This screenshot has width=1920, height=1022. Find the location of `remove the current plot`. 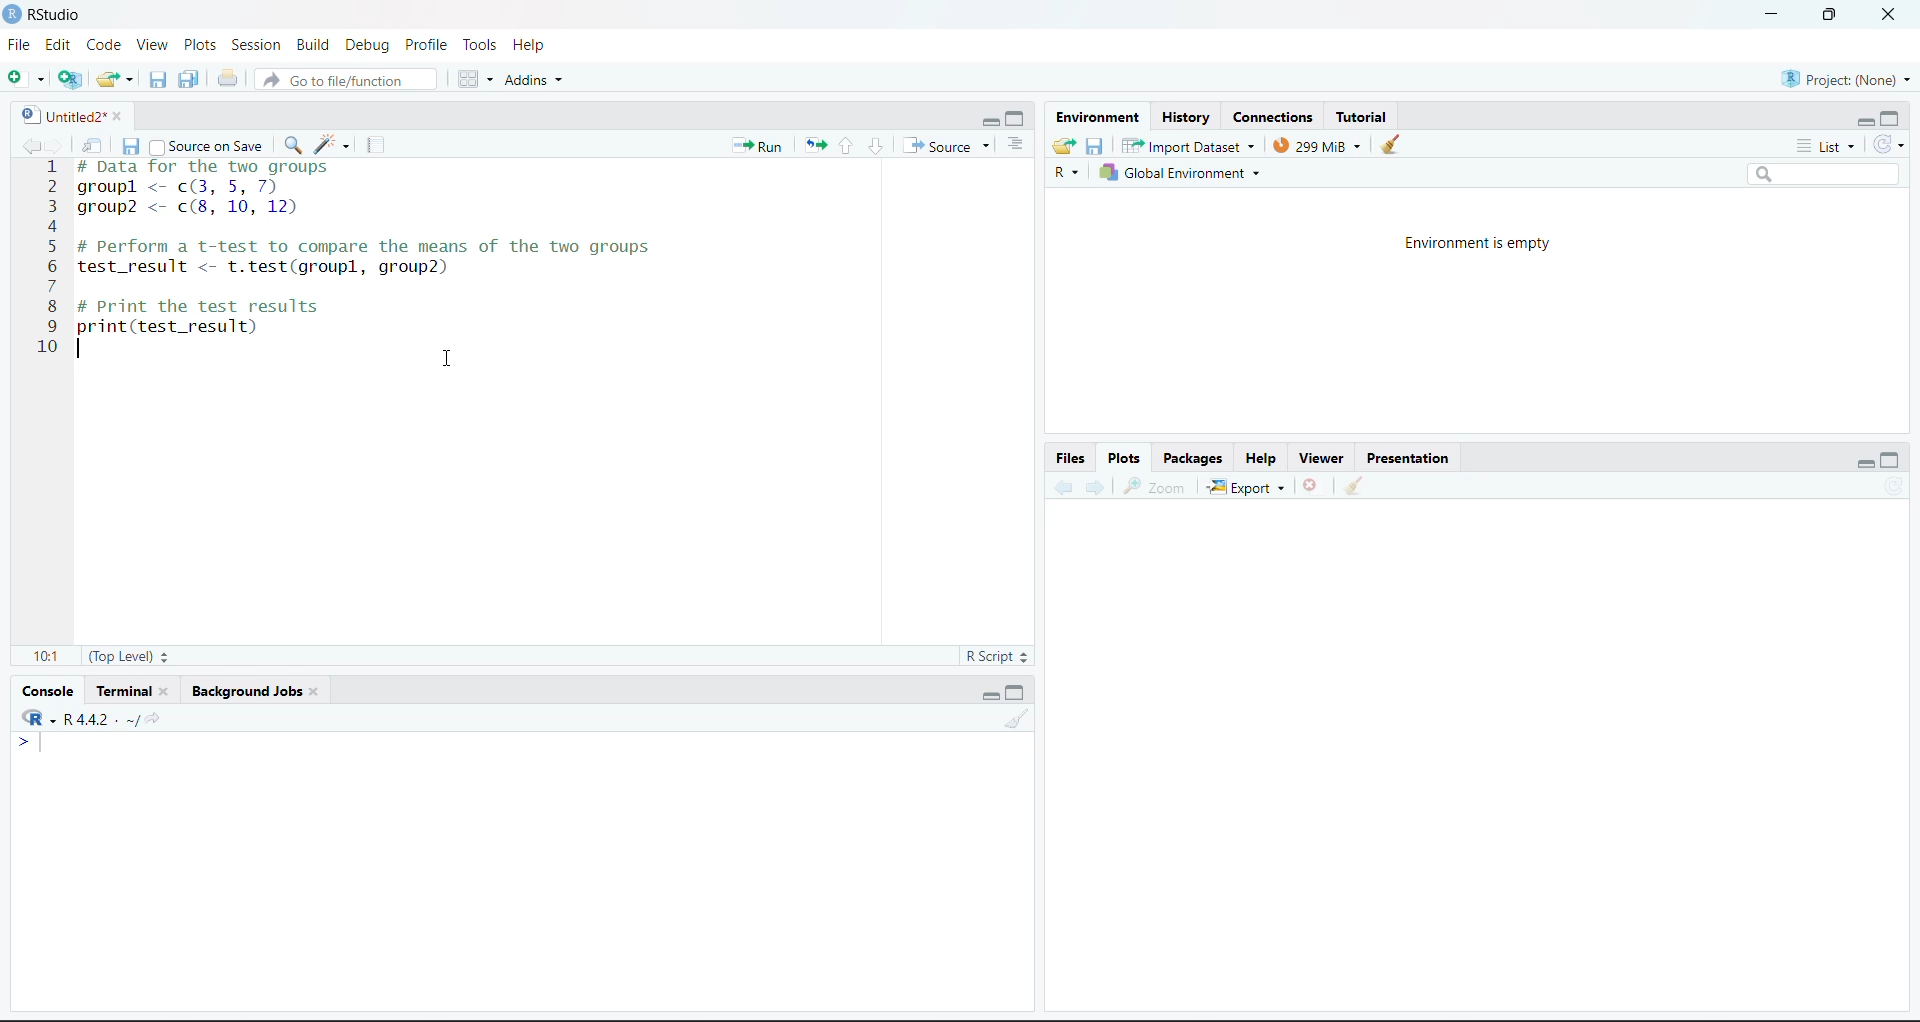

remove the current plot is located at coordinates (1314, 484).